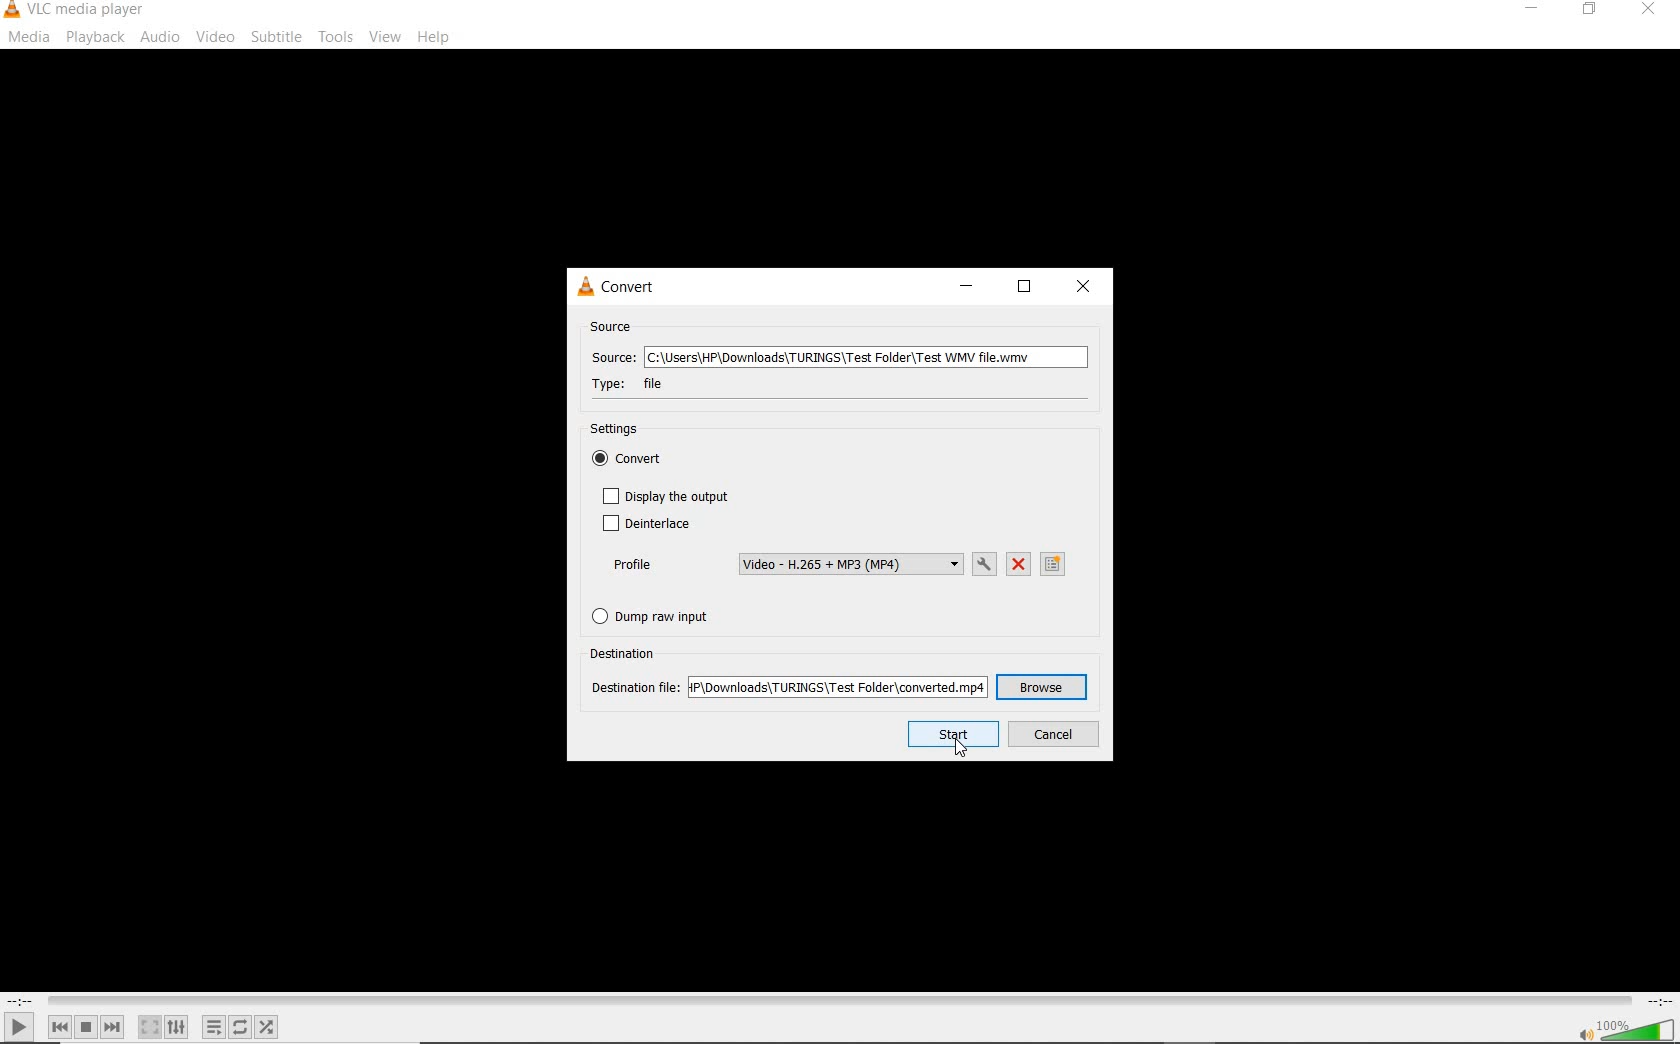 The height and width of the screenshot is (1044, 1680). Describe the element at coordinates (658, 616) in the screenshot. I see `dump raw input` at that location.